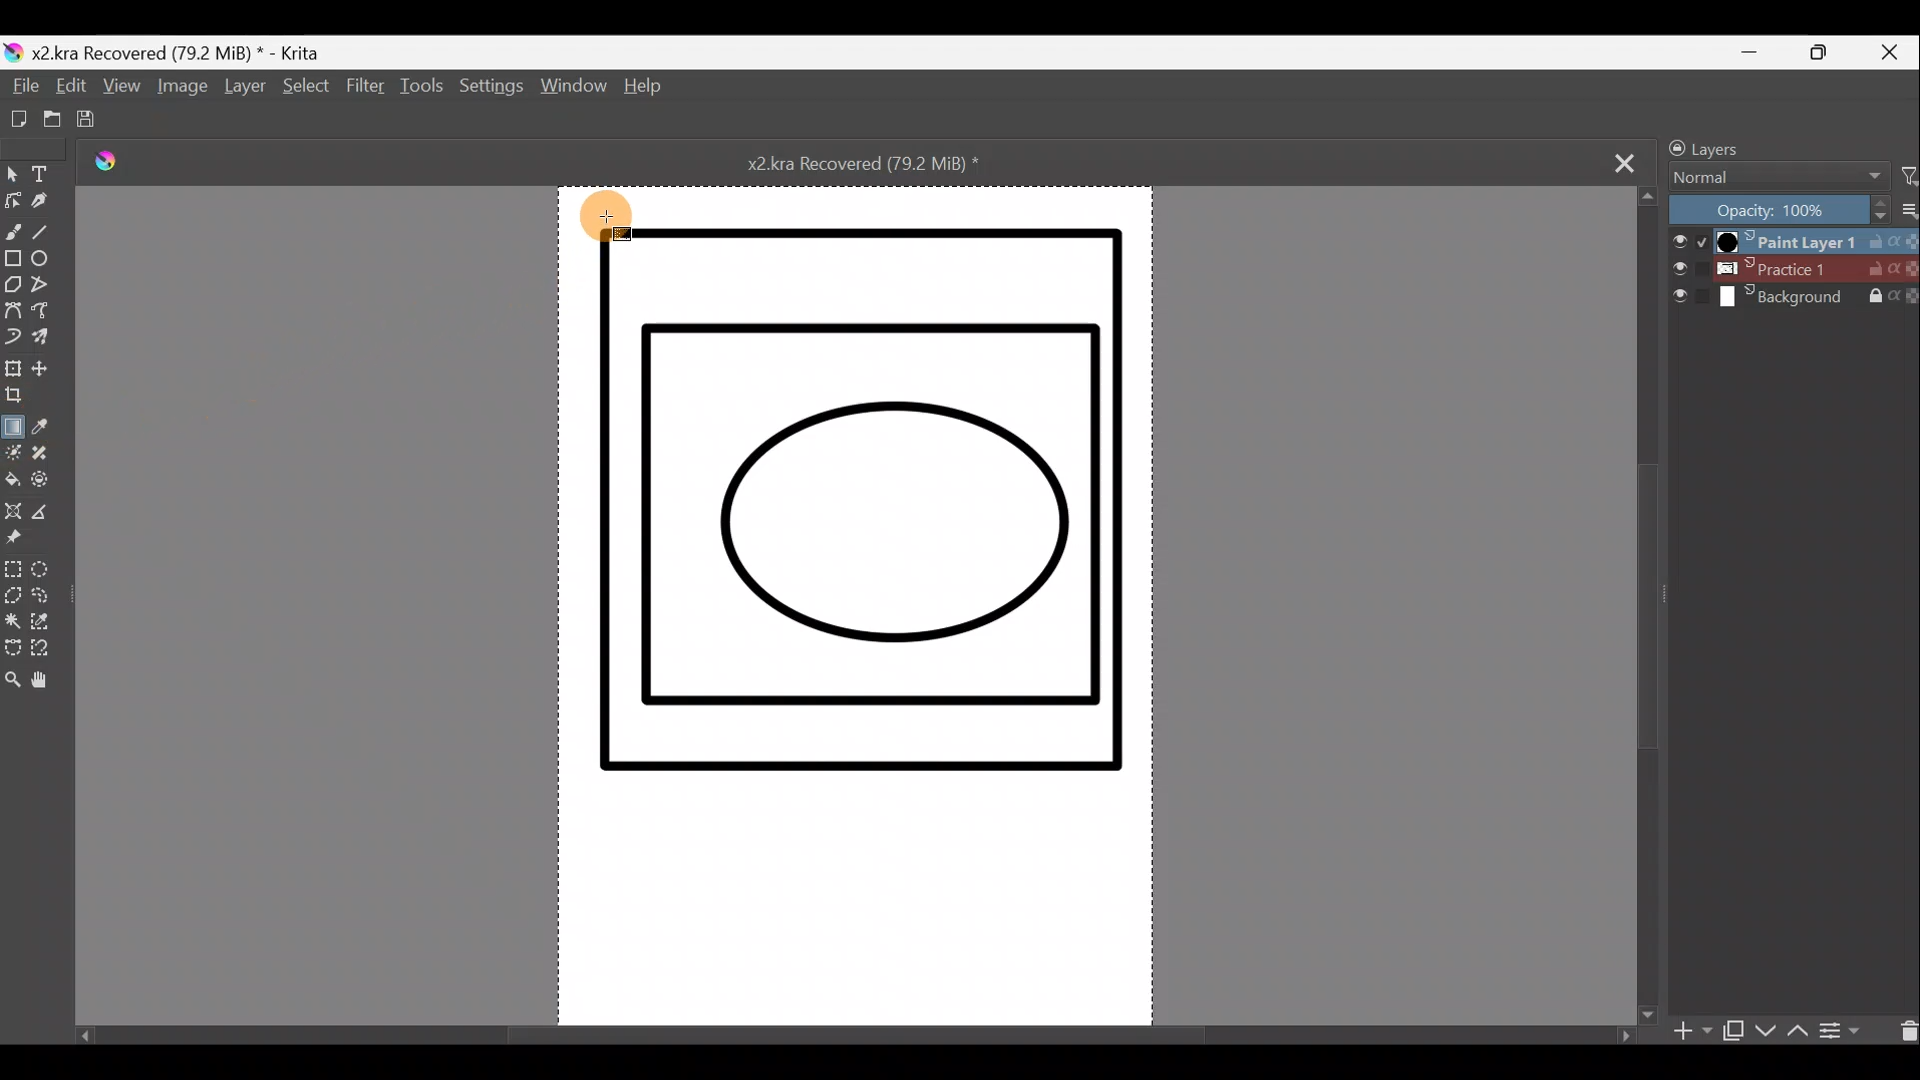 The height and width of the screenshot is (1080, 1920). What do you see at coordinates (12, 261) in the screenshot?
I see `Rectangle tool` at bounding box center [12, 261].